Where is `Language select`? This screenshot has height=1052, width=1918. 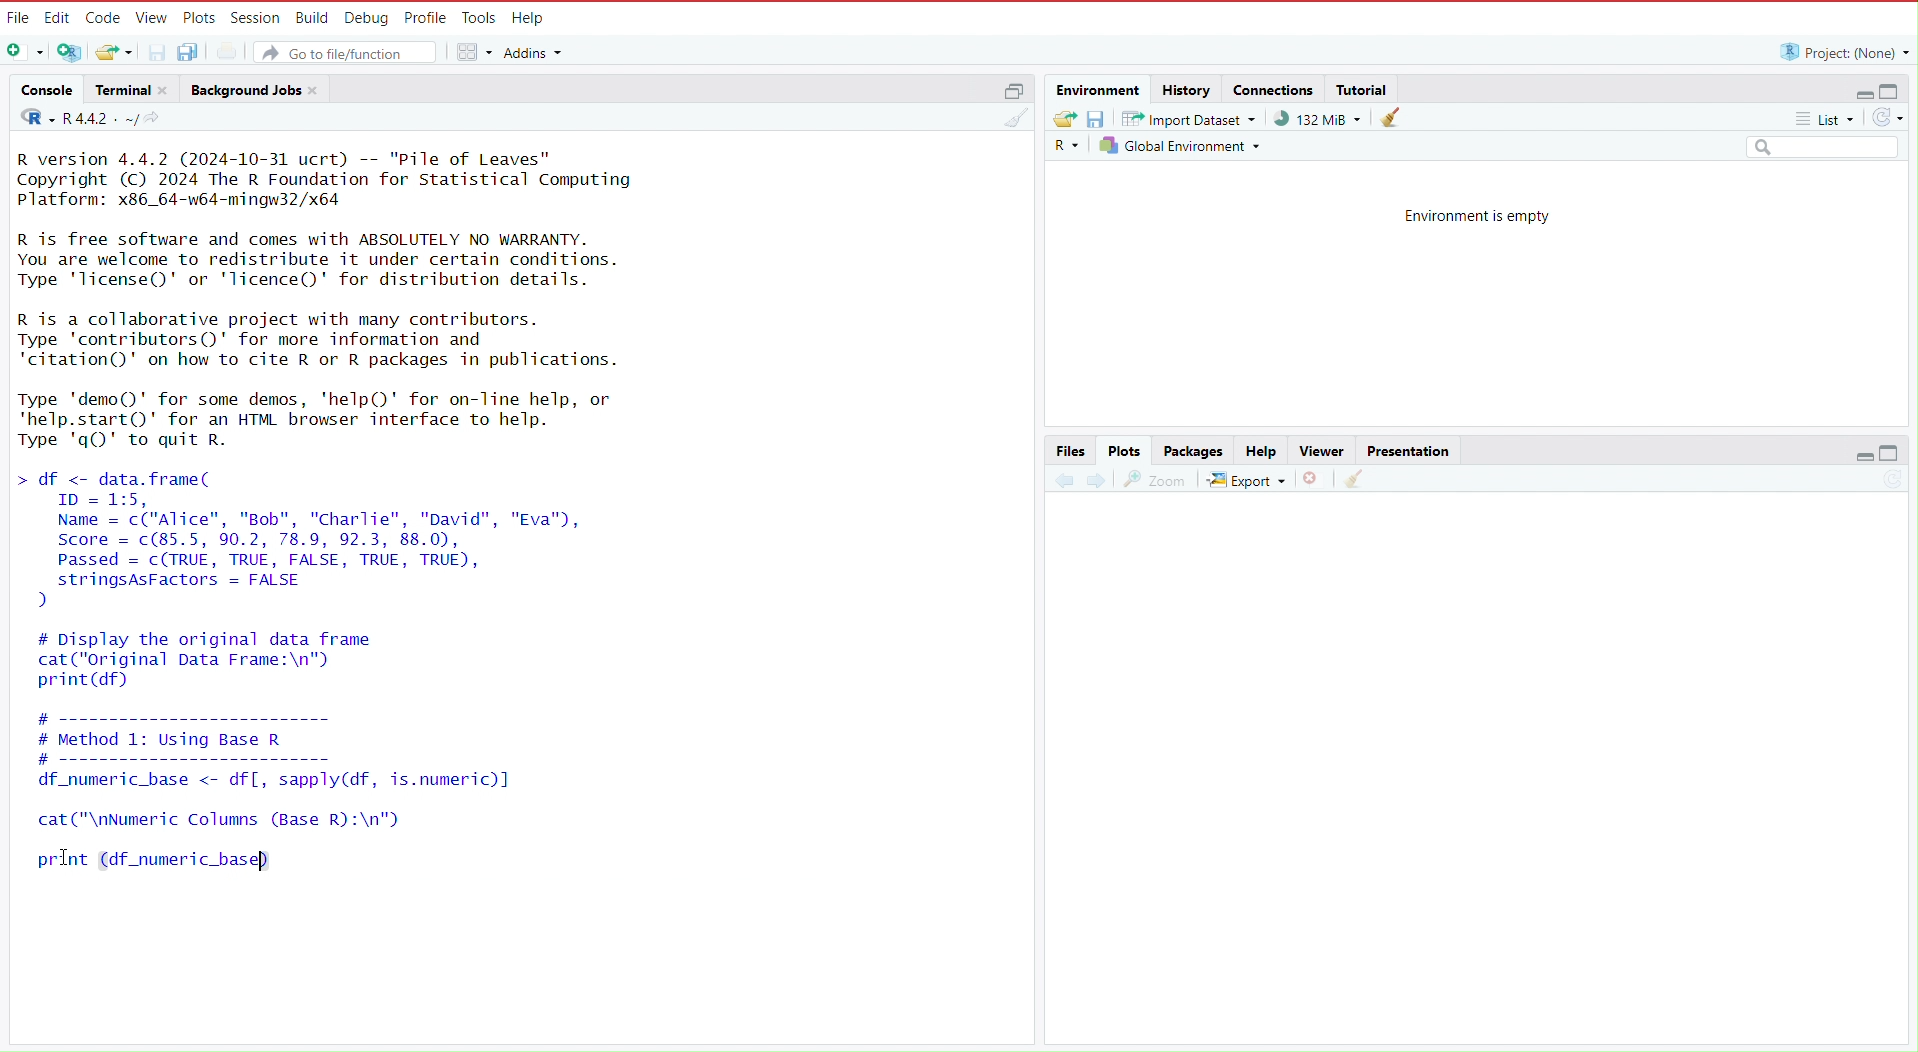
Language select is located at coordinates (1065, 145).